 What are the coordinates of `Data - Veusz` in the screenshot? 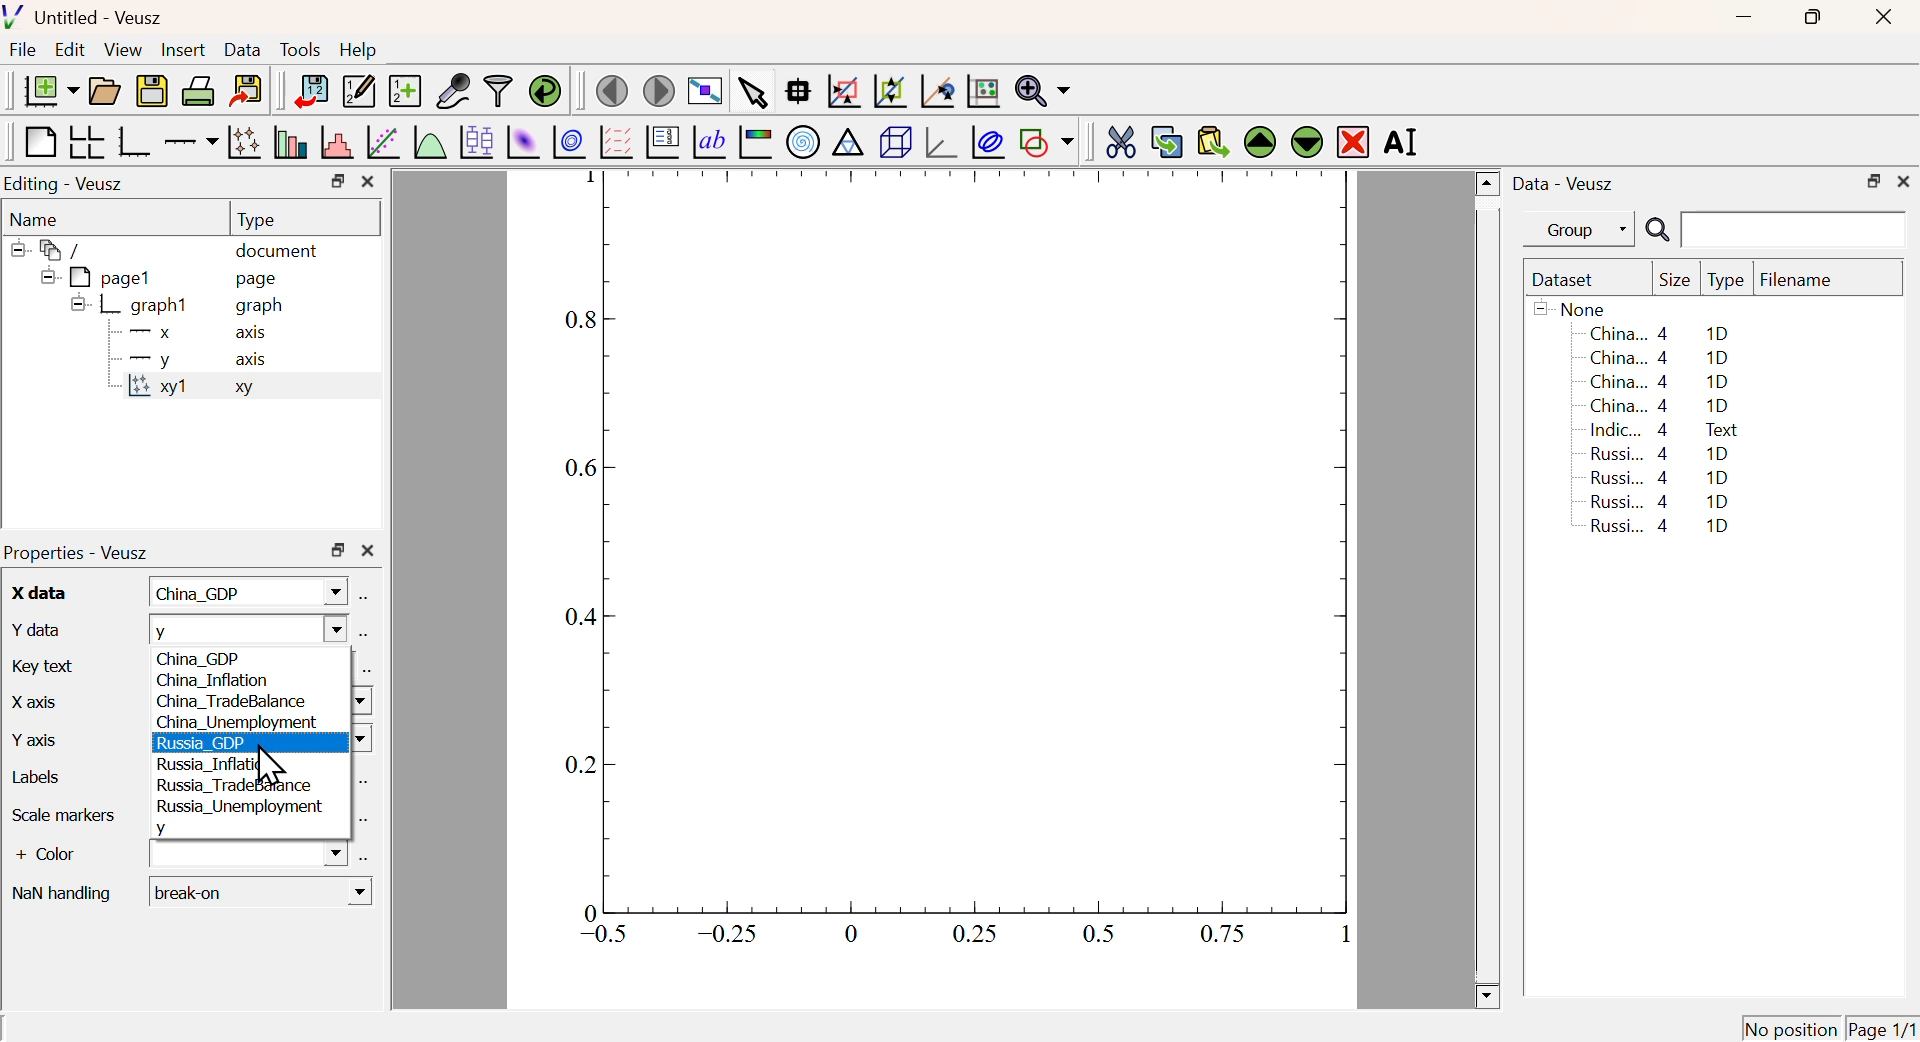 It's located at (1567, 185).